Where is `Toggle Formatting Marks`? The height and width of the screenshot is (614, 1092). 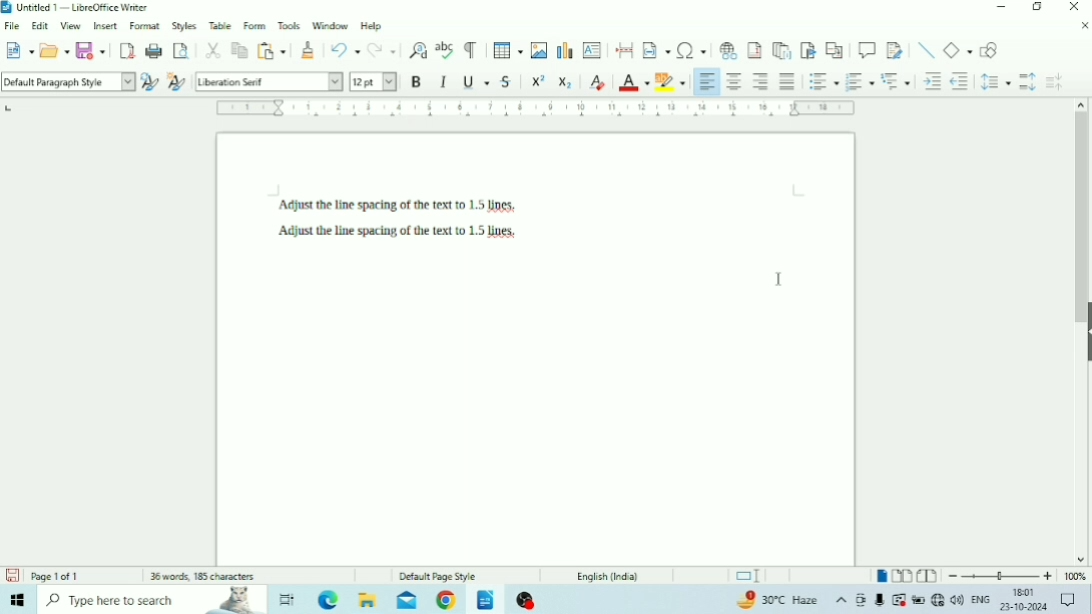 Toggle Formatting Marks is located at coordinates (472, 50).